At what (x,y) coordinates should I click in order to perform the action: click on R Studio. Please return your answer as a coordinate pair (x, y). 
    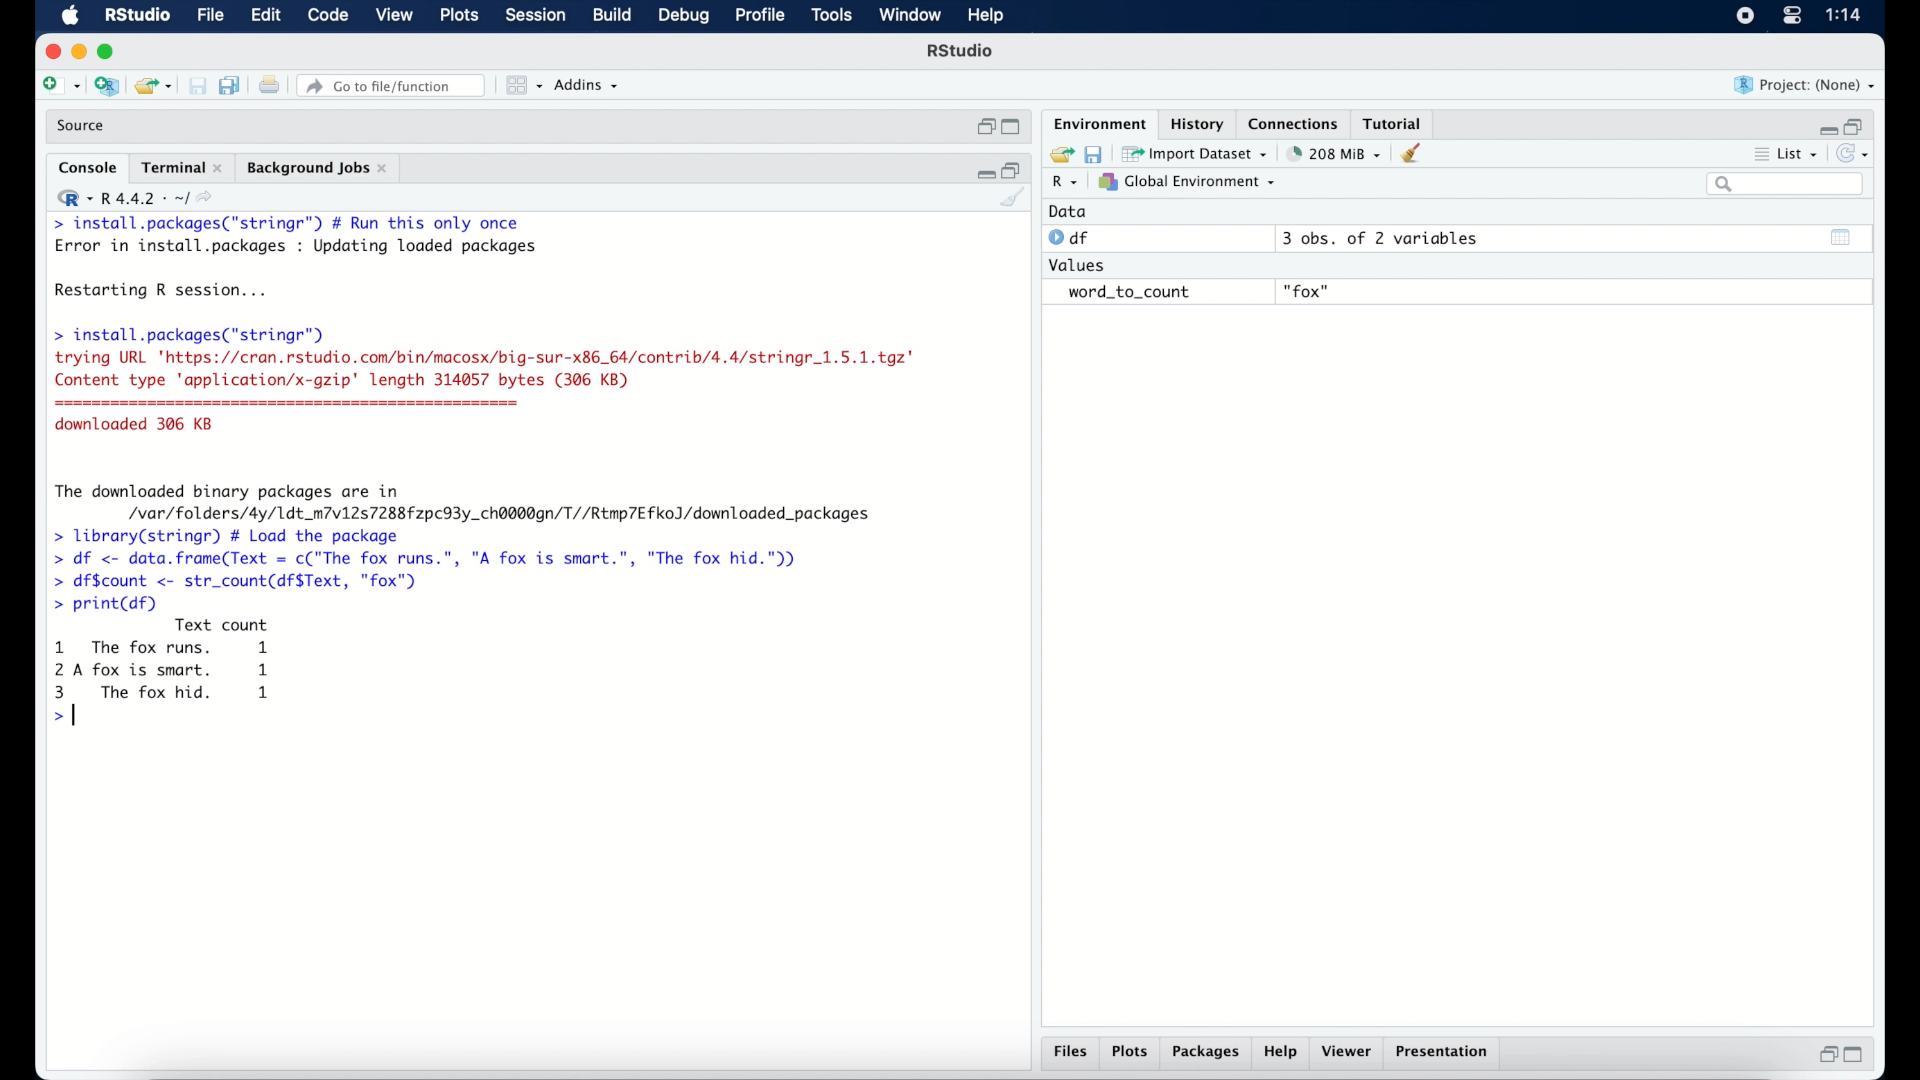
    Looking at the image, I should click on (136, 16).